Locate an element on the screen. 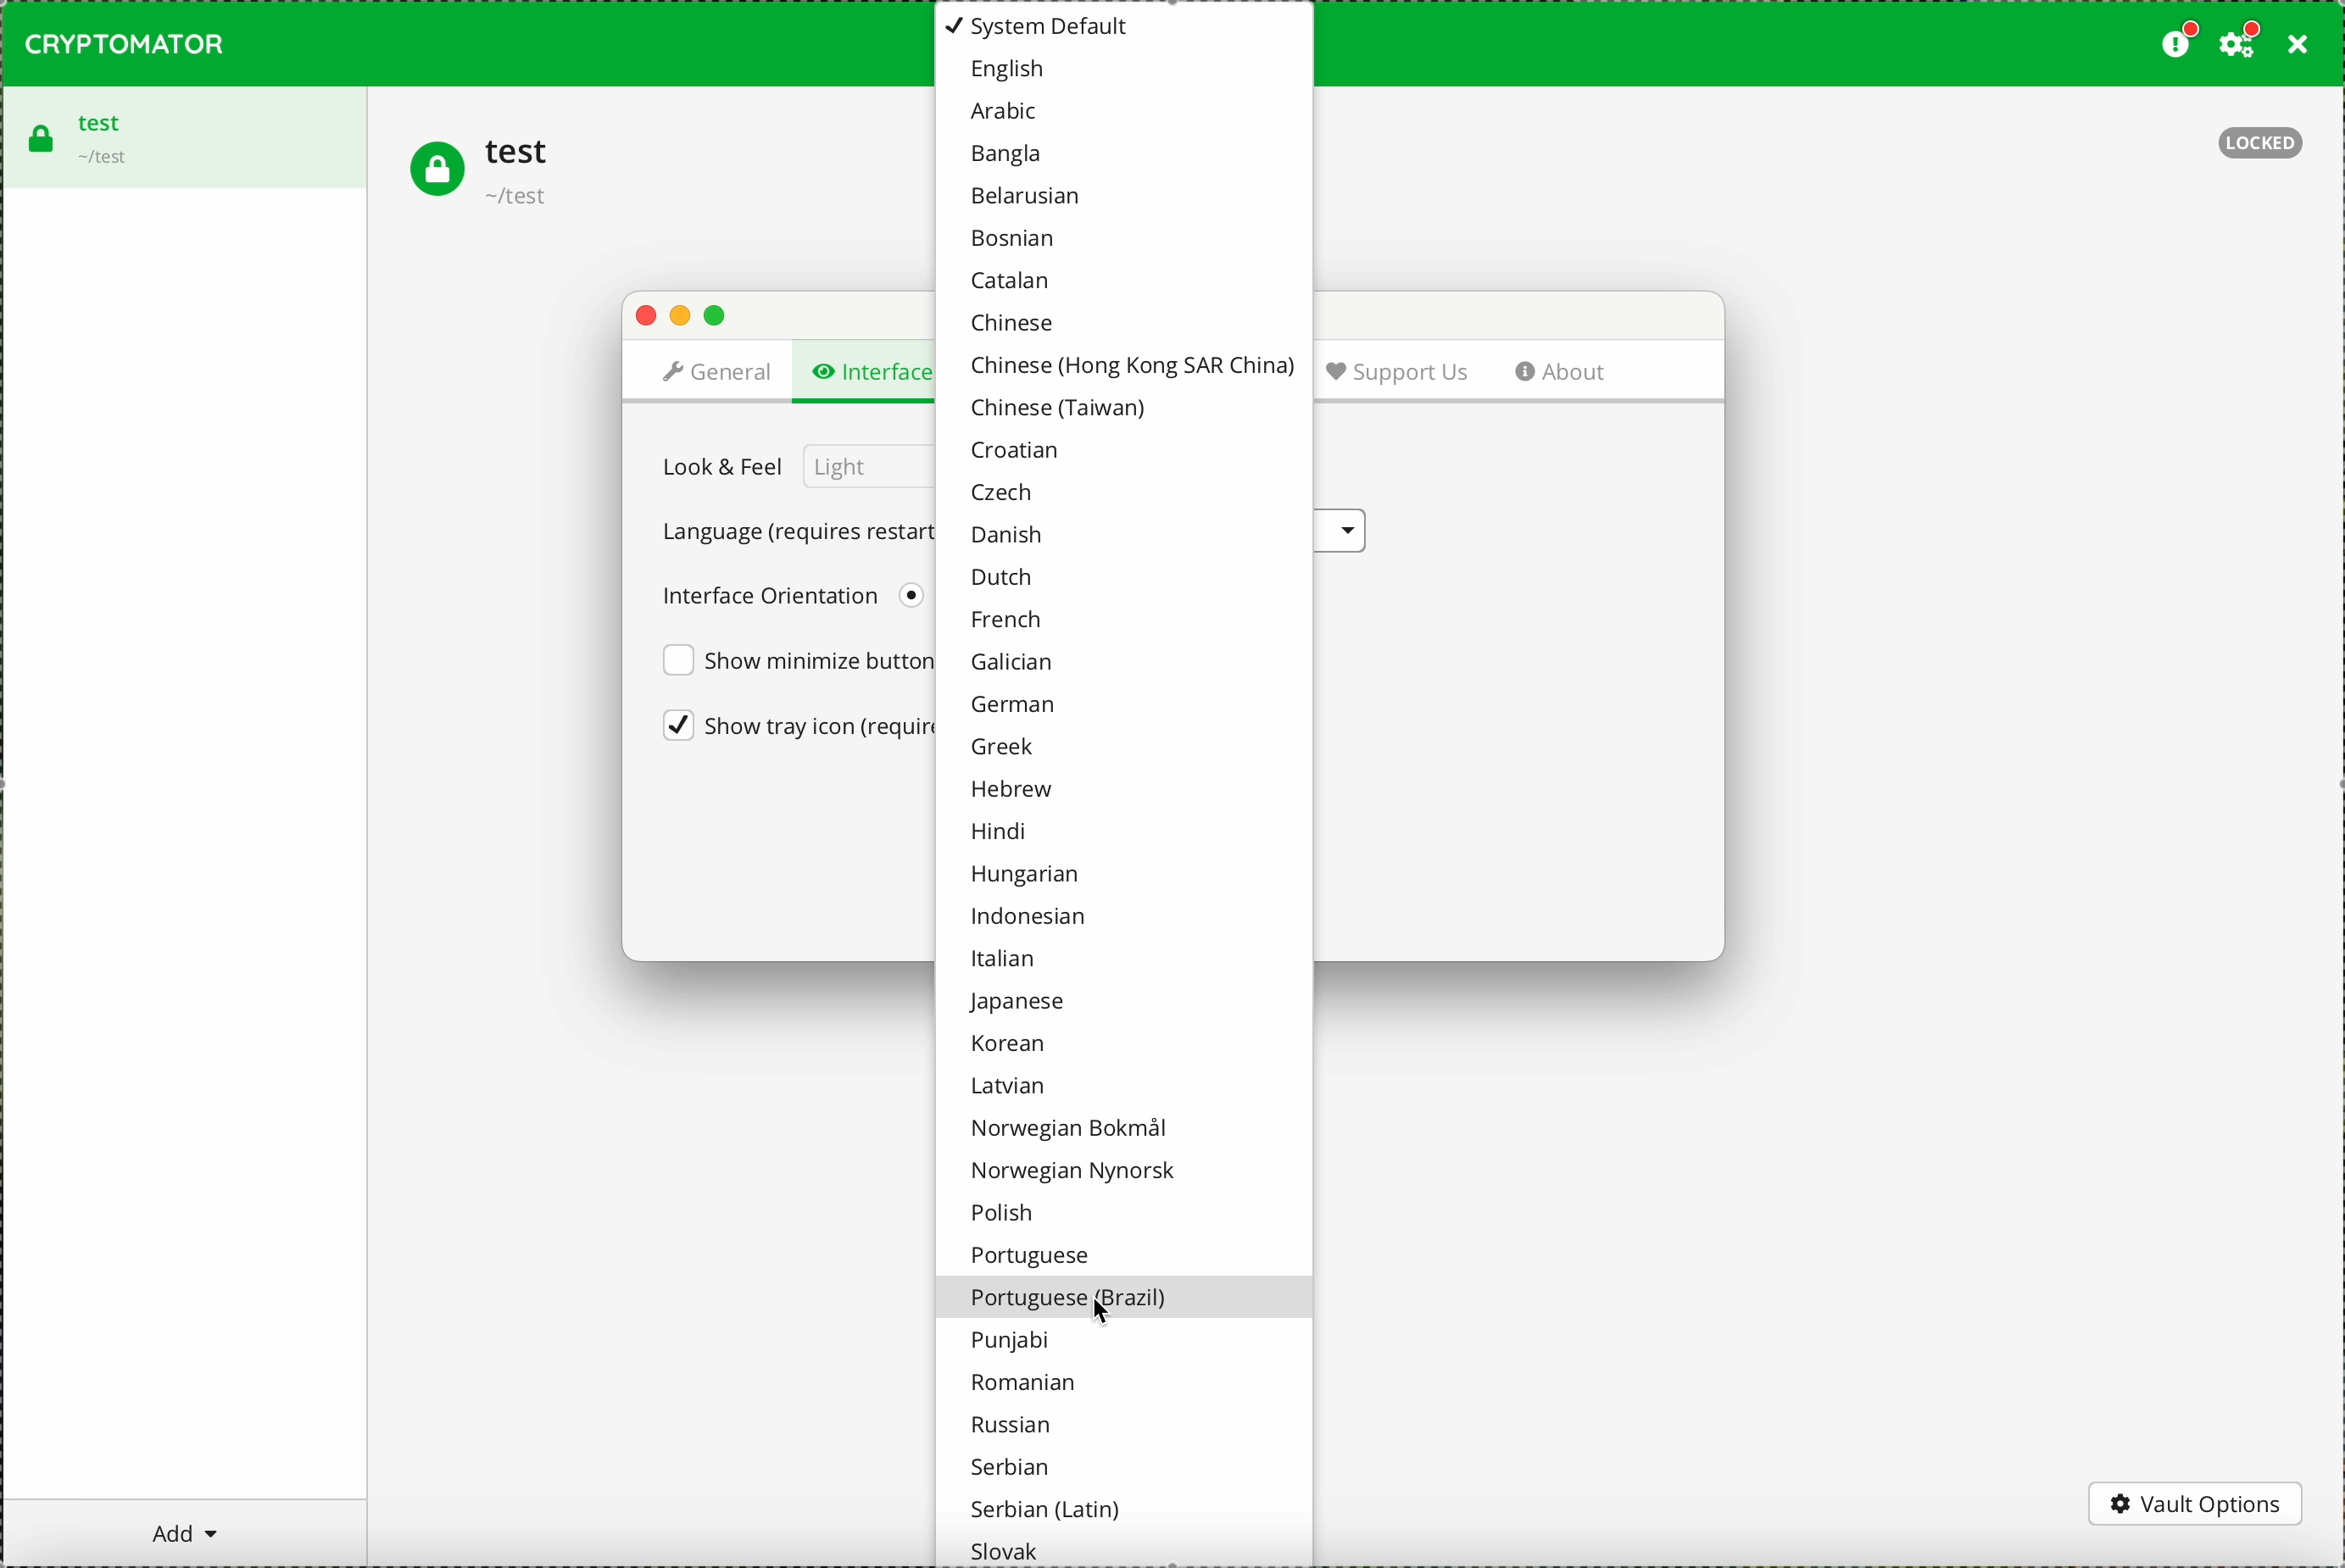 This screenshot has height=1568, width=2345. click on settings is located at coordinates (2242, 45).